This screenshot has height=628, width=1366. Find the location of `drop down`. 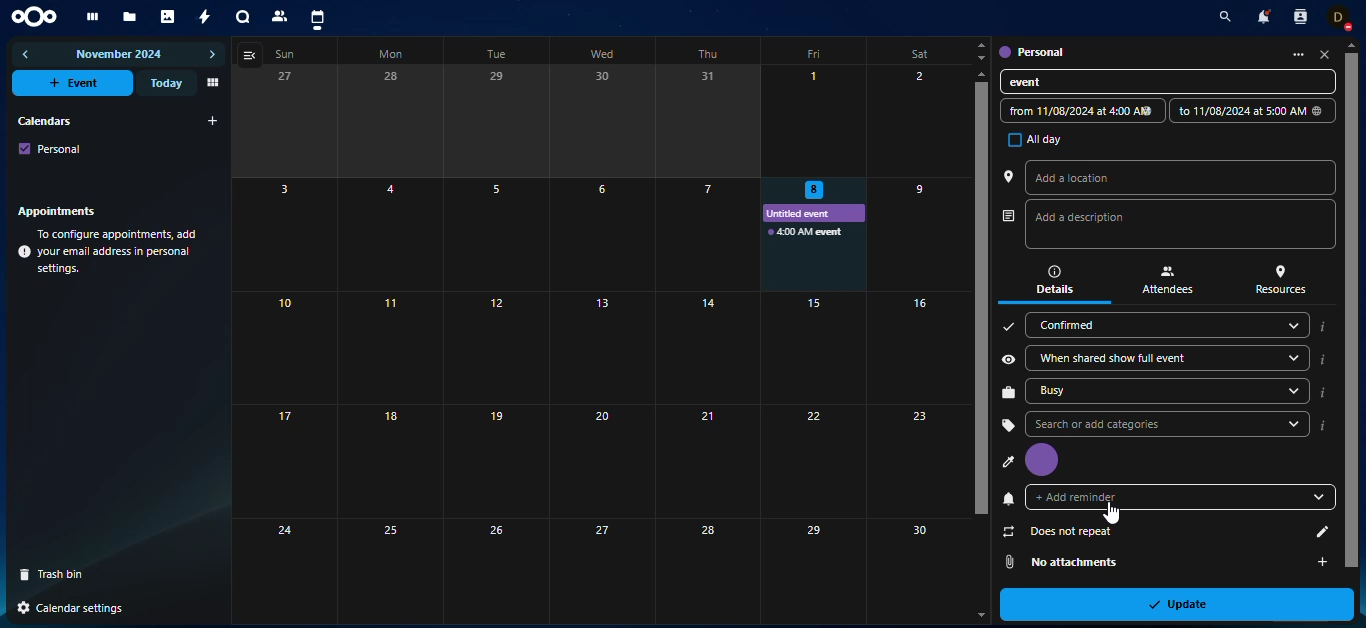

drop down is located at coordinates (1295, 423).